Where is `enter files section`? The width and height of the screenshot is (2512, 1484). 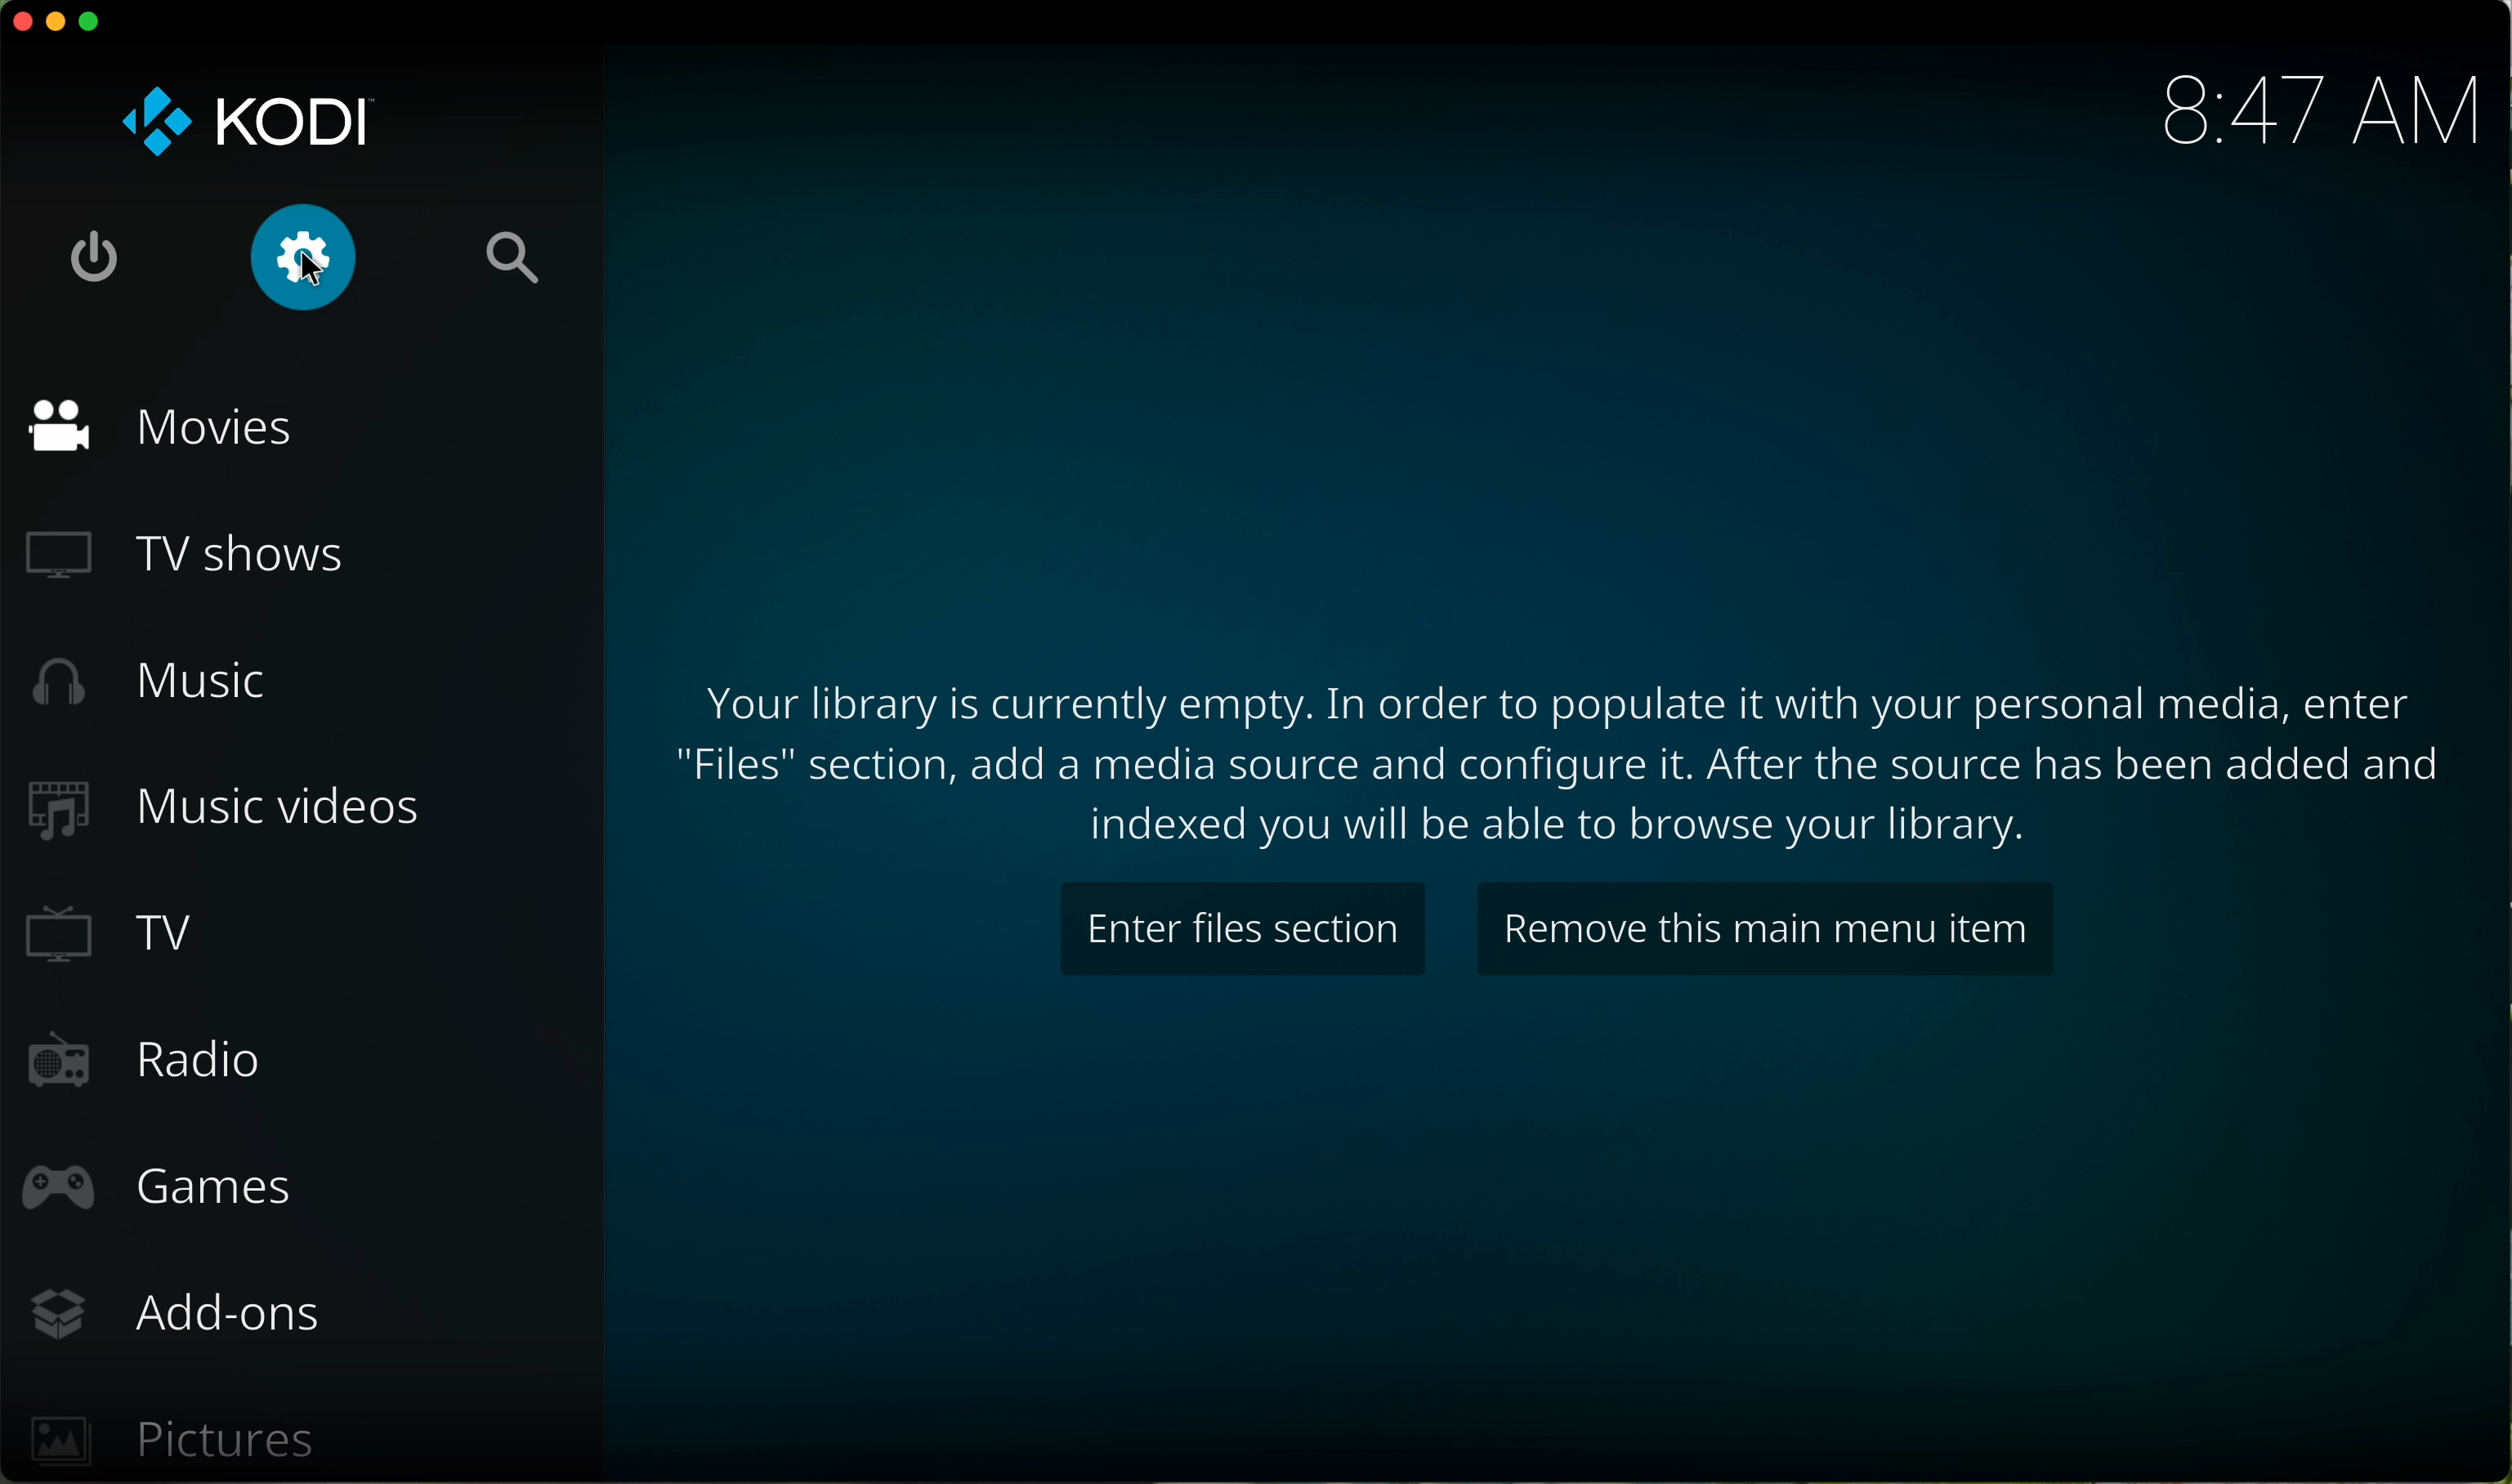
enter files section is located at coordinates (1246, 926).